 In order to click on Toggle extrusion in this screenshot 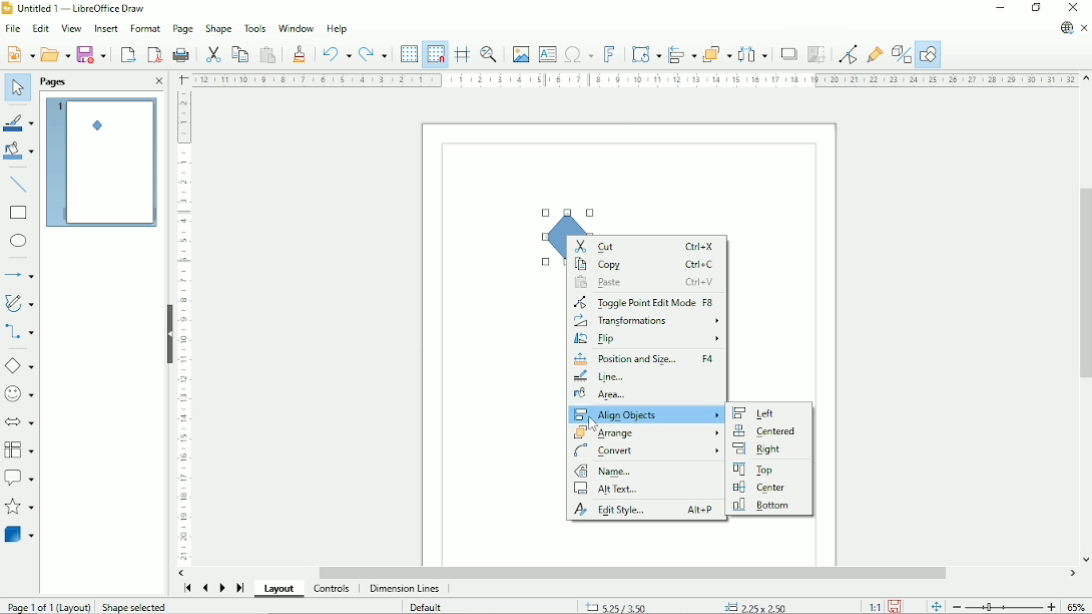, I will do `click(900, 54)`.